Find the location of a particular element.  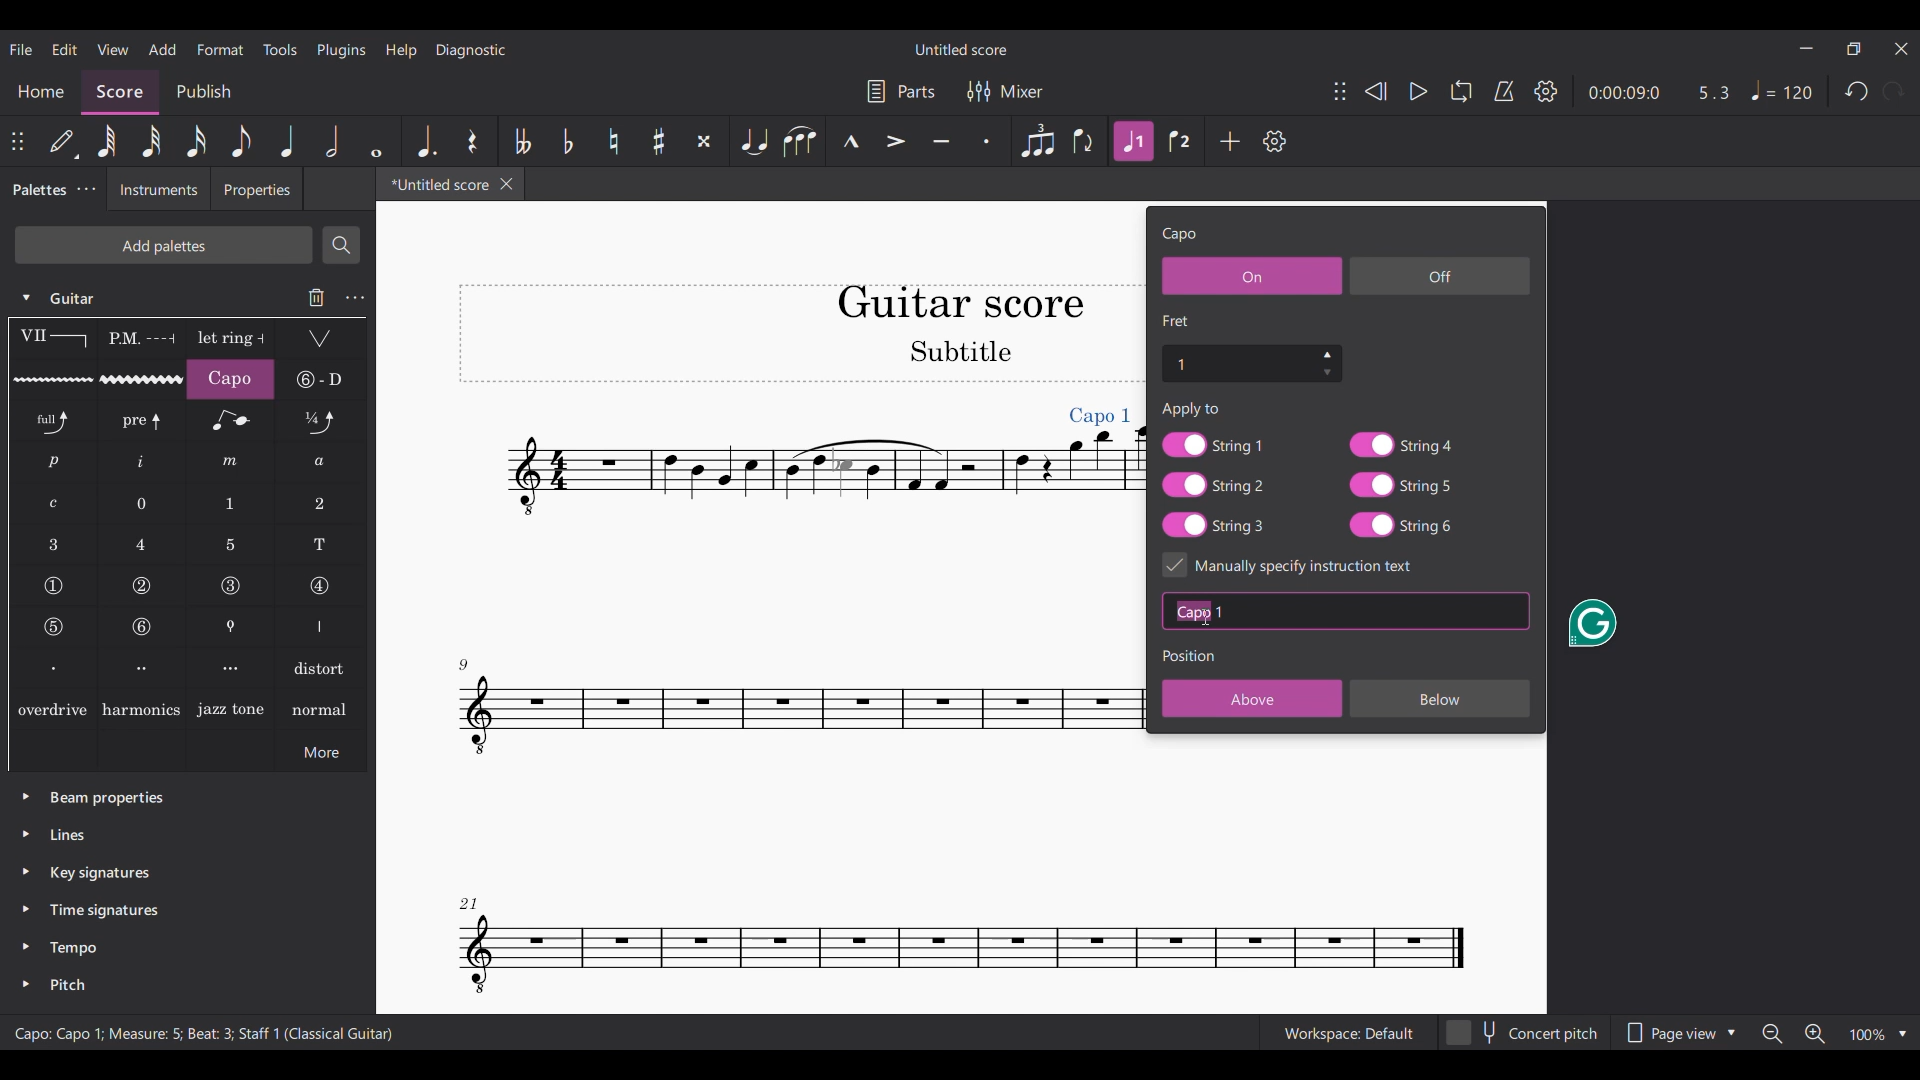

Guitar vibrato is located at coordinates (53, 380).